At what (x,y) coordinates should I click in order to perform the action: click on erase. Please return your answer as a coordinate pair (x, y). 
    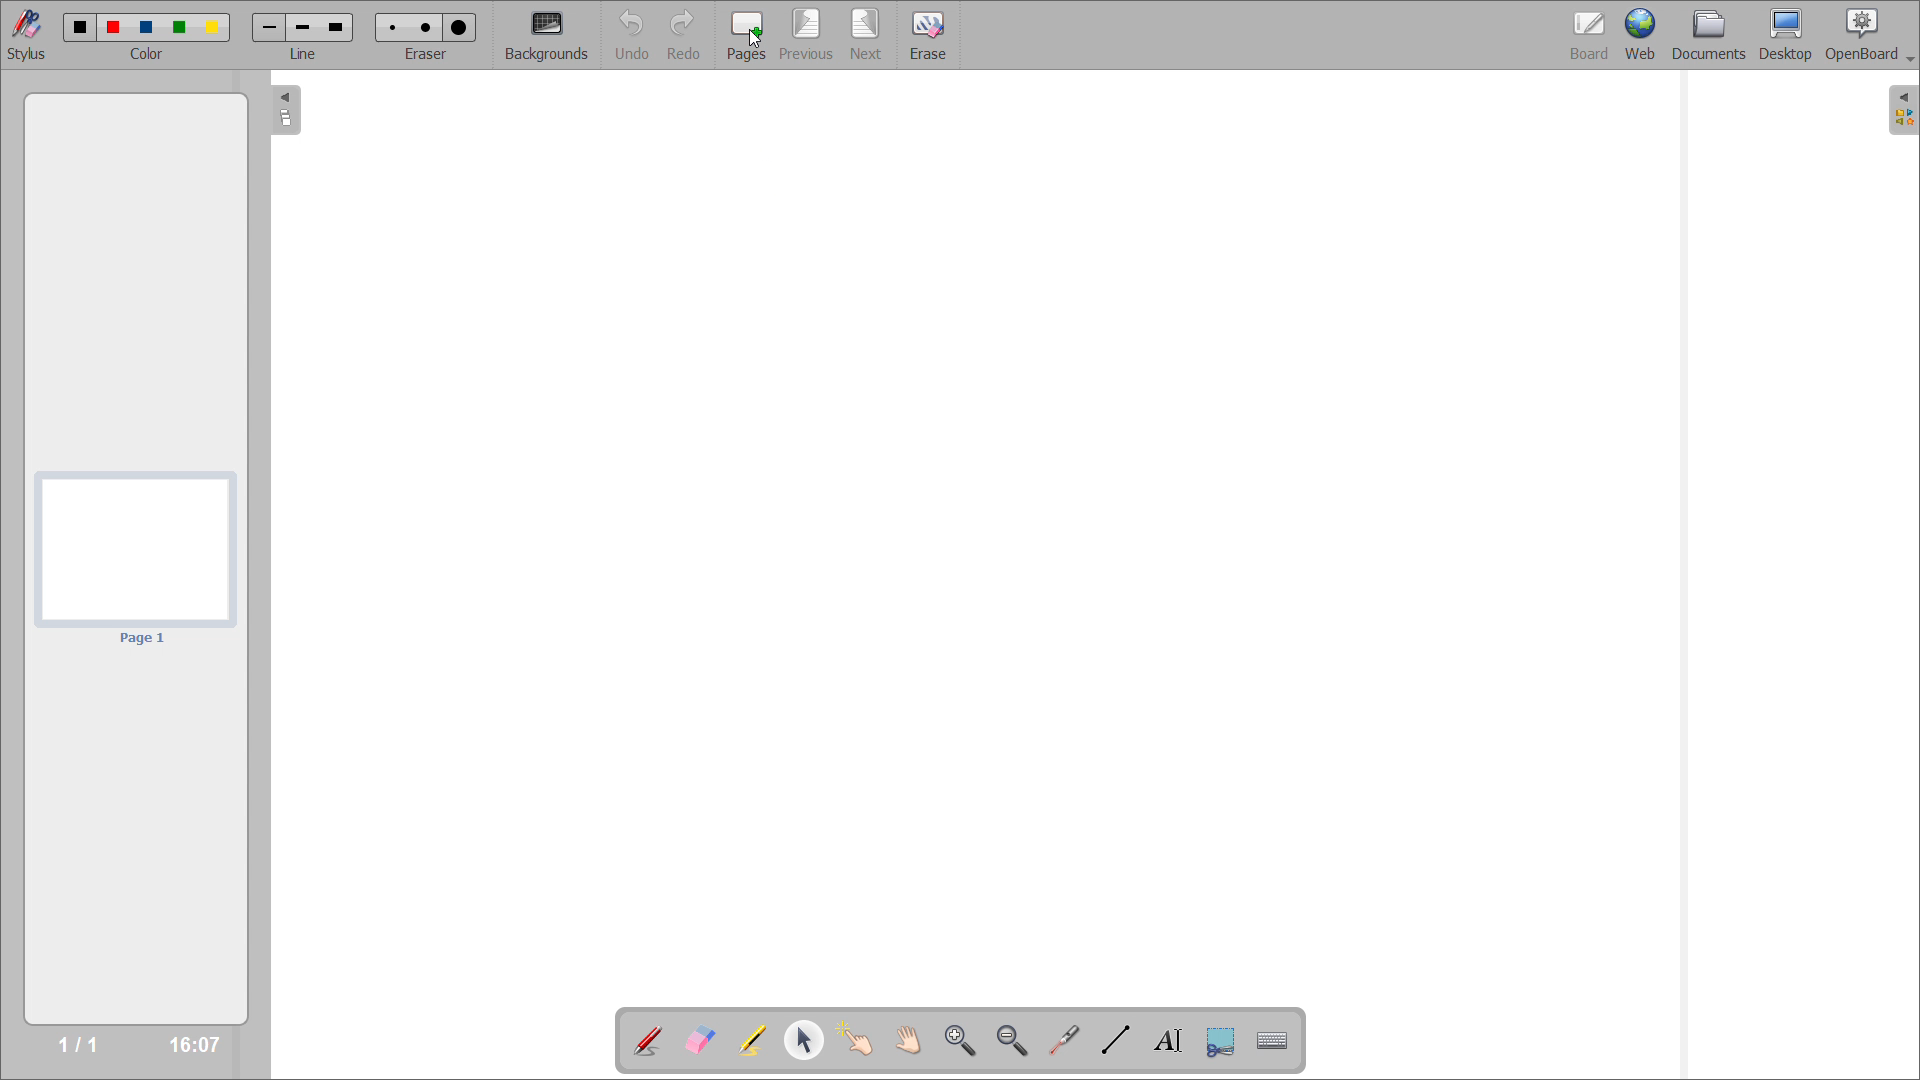
    Looking at the image, I should click on (932, 35).